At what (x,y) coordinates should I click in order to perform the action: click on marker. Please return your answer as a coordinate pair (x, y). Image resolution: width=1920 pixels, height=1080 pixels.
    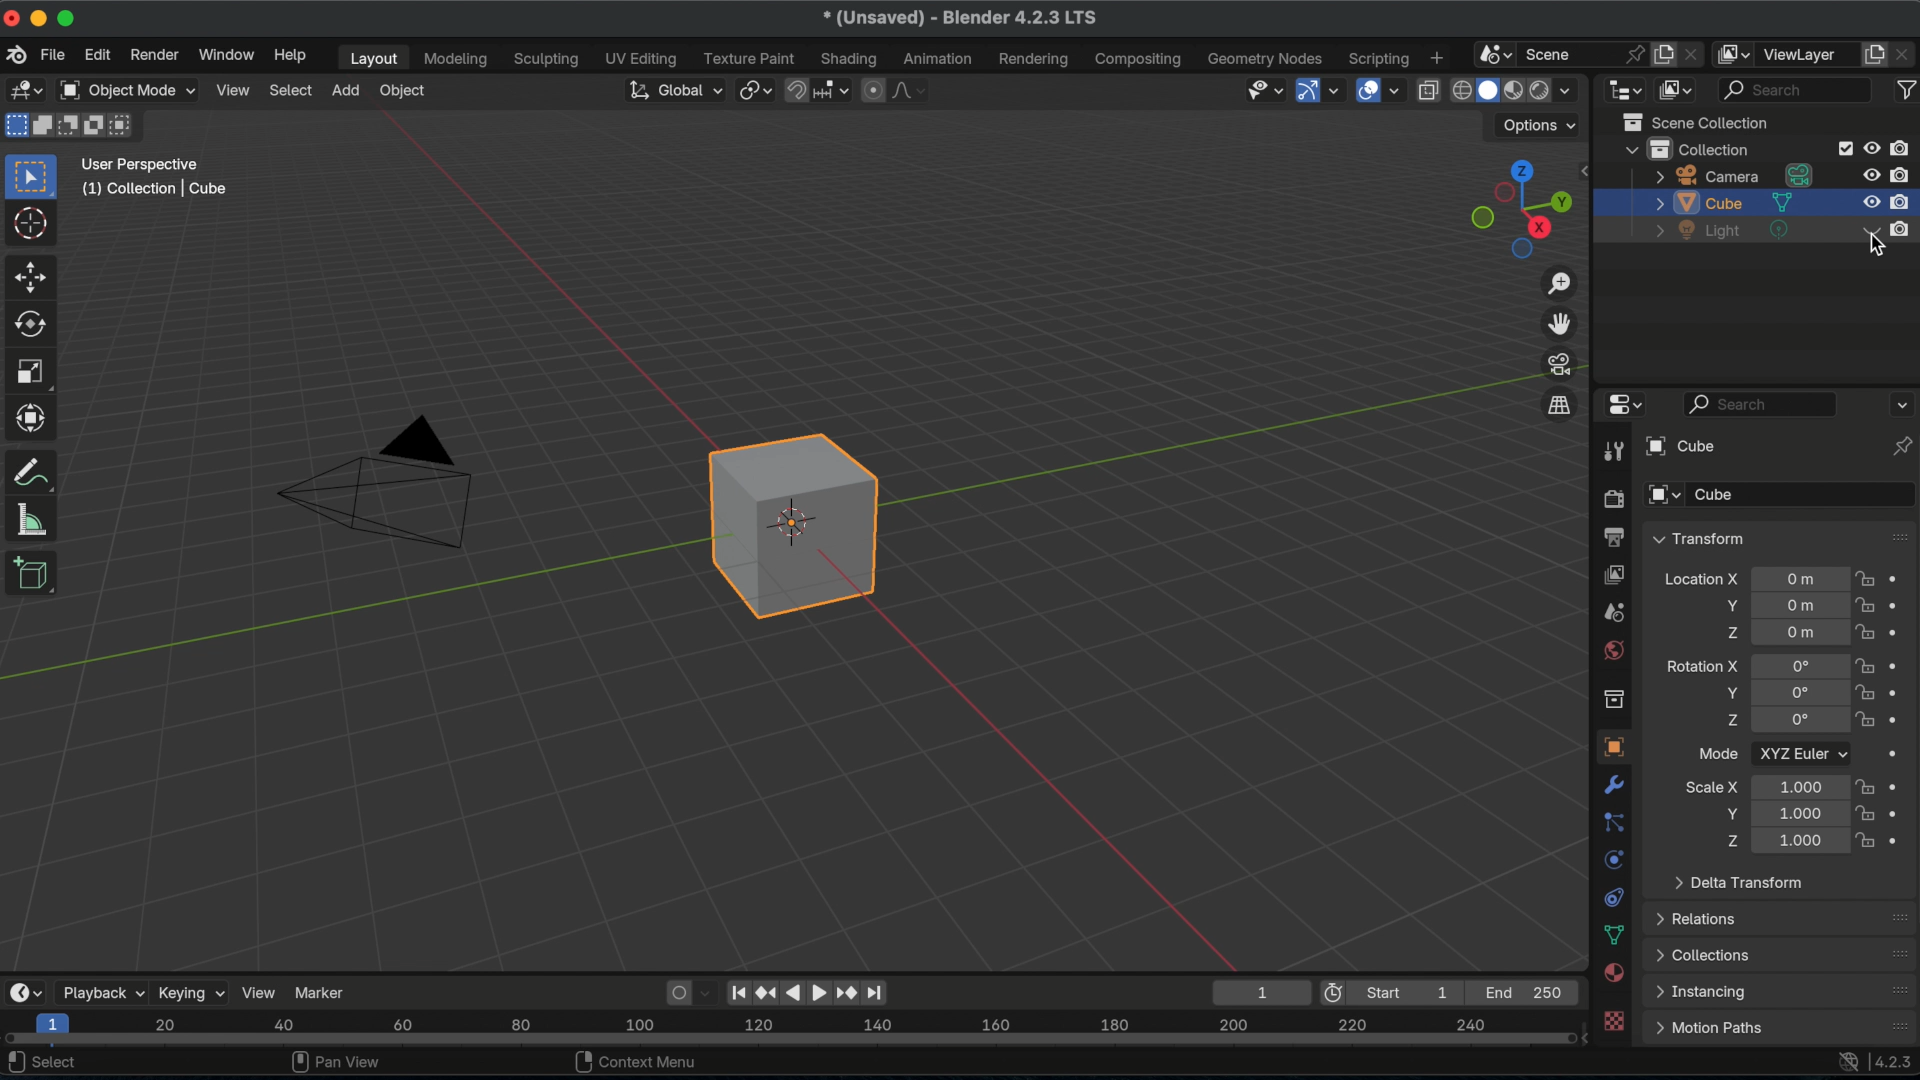
    Looking at the image, I should click on (322, 992).